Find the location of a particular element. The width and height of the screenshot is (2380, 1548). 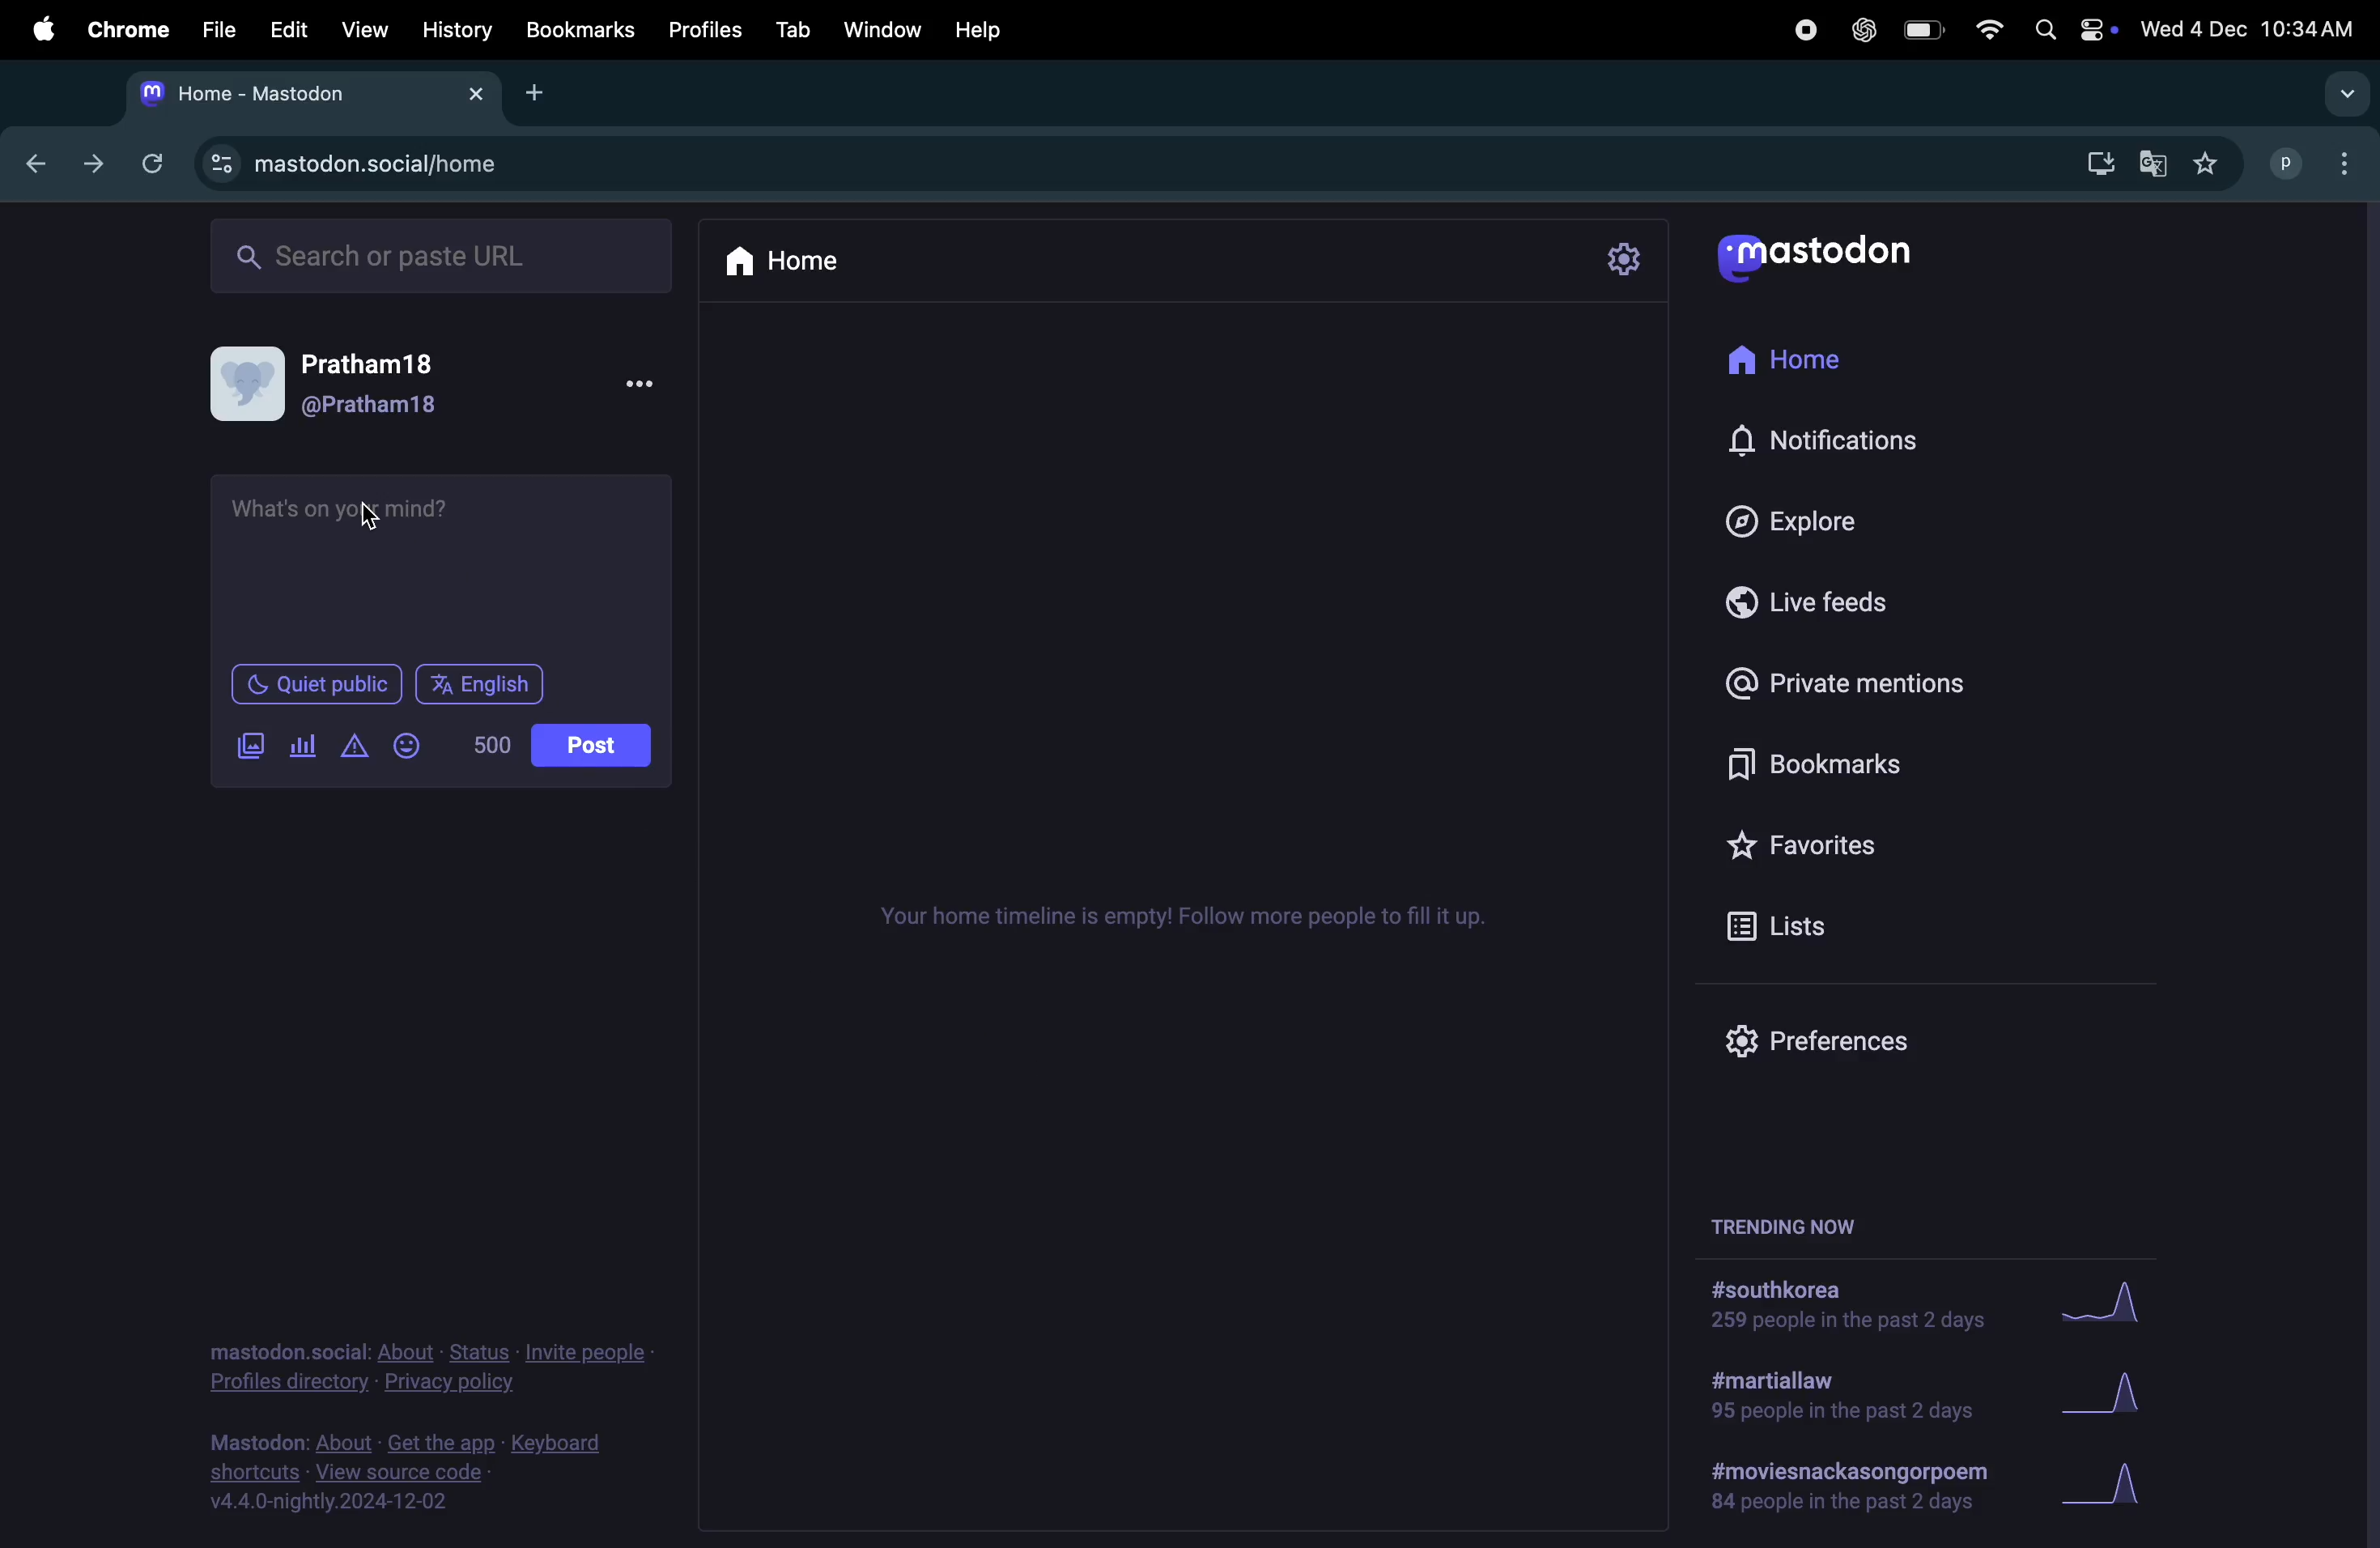

create alert is located at coordinates (356, 749).